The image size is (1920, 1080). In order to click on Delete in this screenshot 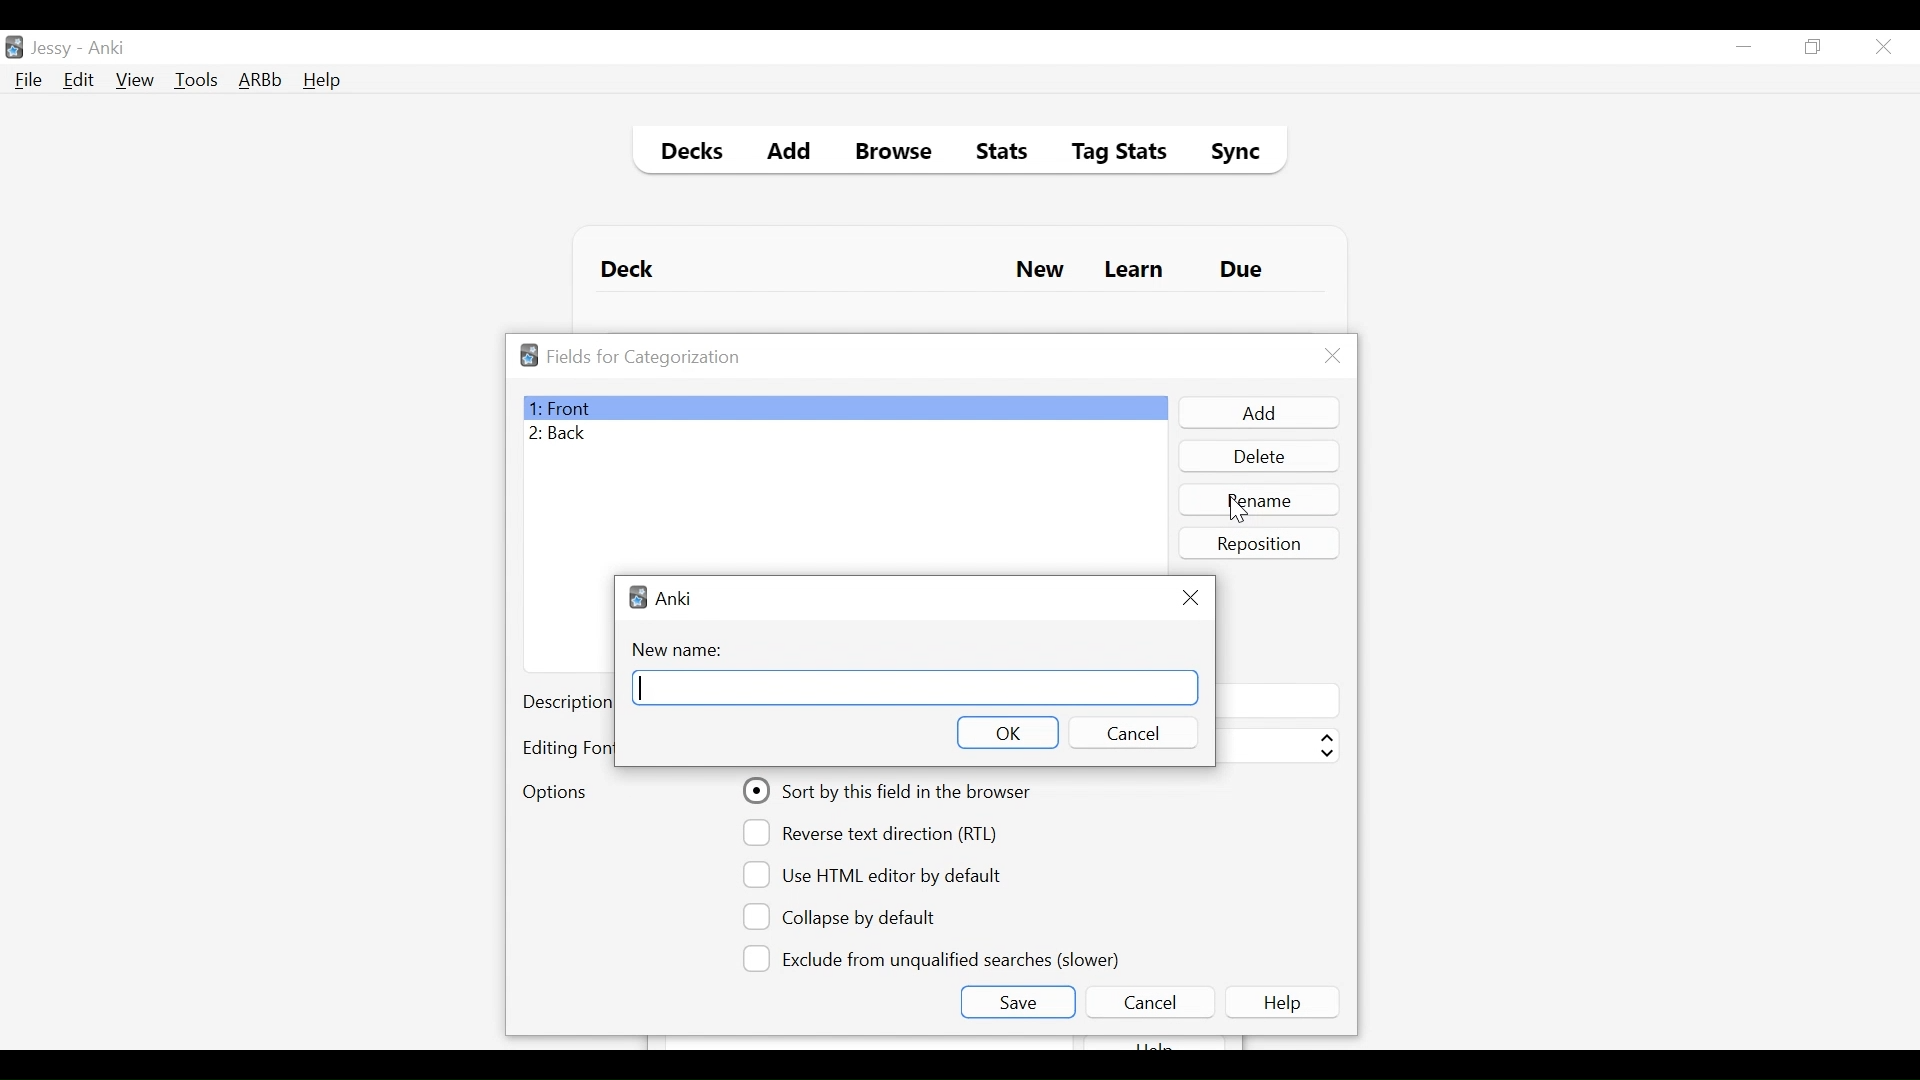, I will do `click(1258, 458)`.